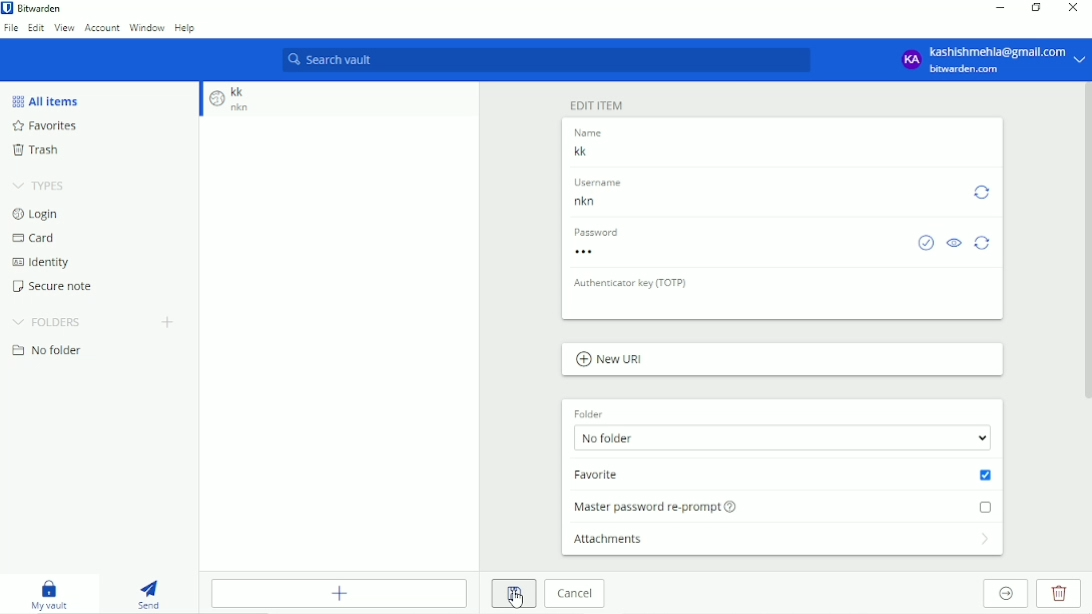  What do you see at coordinates (103, 27) in the screenshot?
I see `Account` at bounding box center [103, 27].